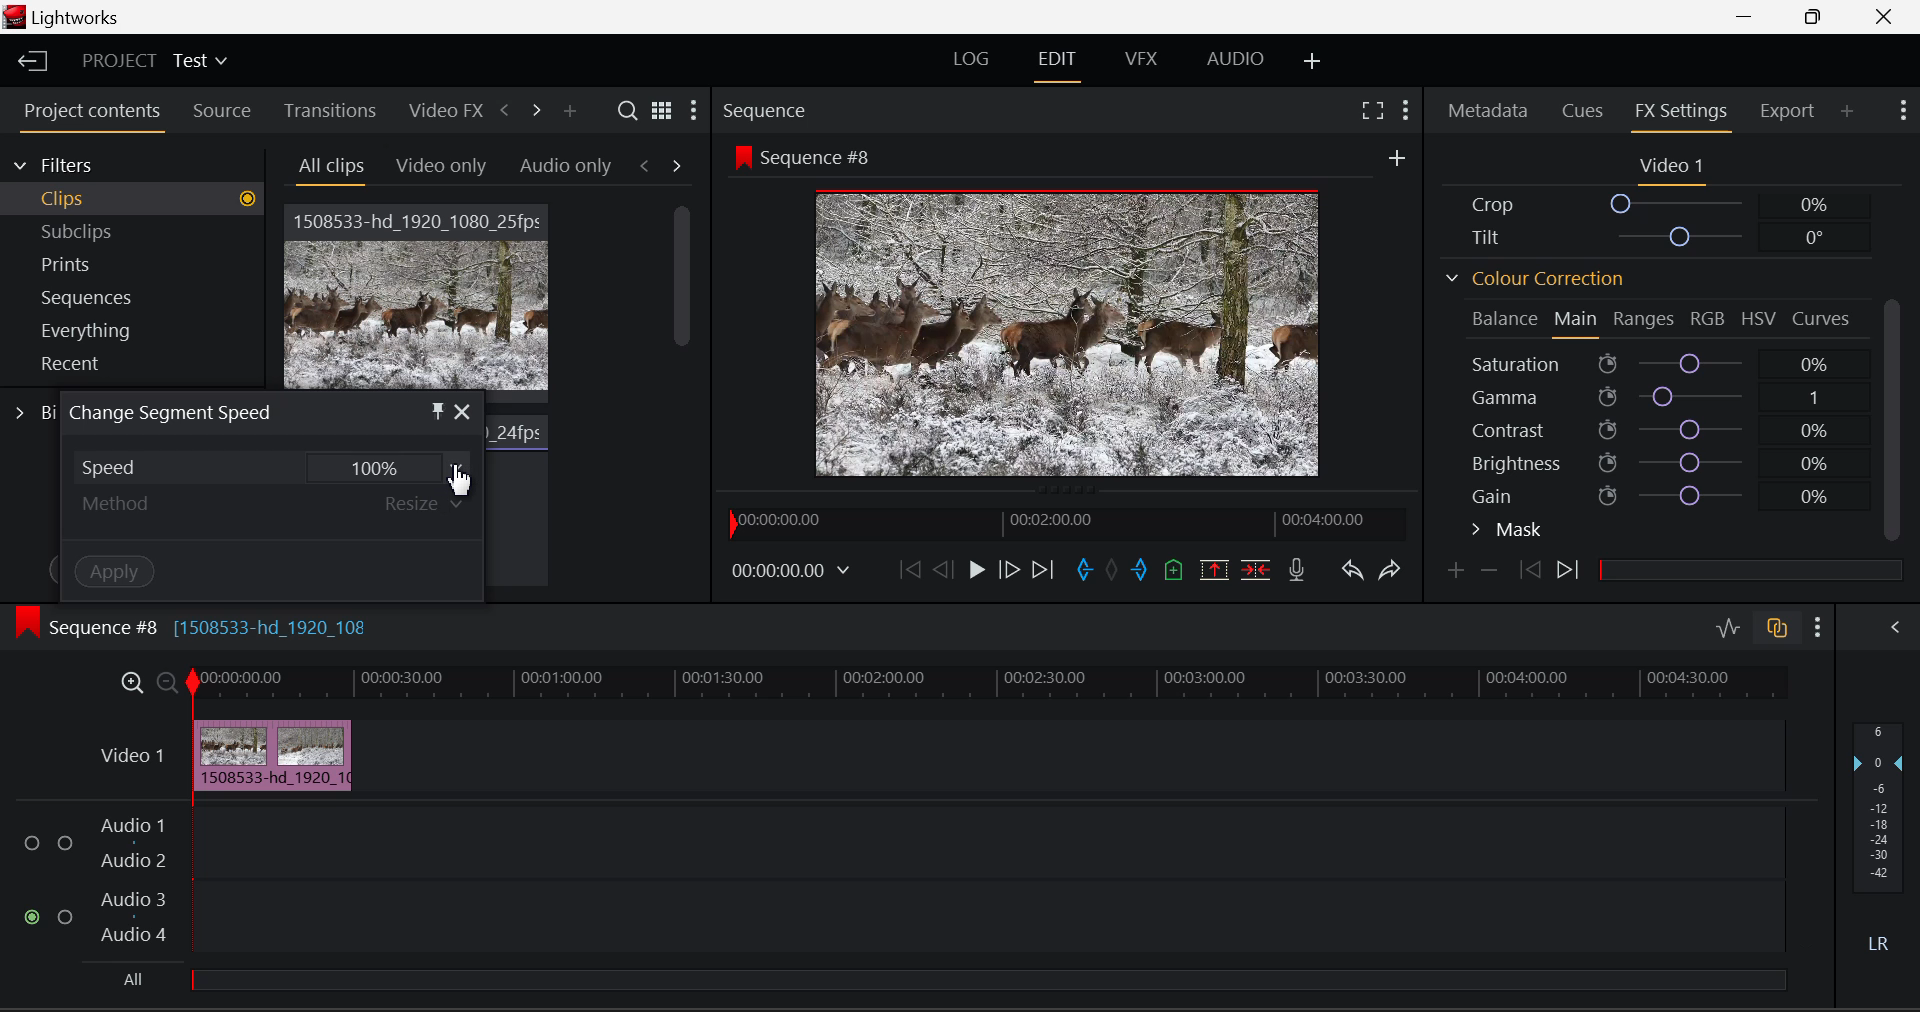 Image resolution: width=1920 pixels, height=1012 pixels. I want to click on Project Timeline Preview Slider, so click(1056, 521).